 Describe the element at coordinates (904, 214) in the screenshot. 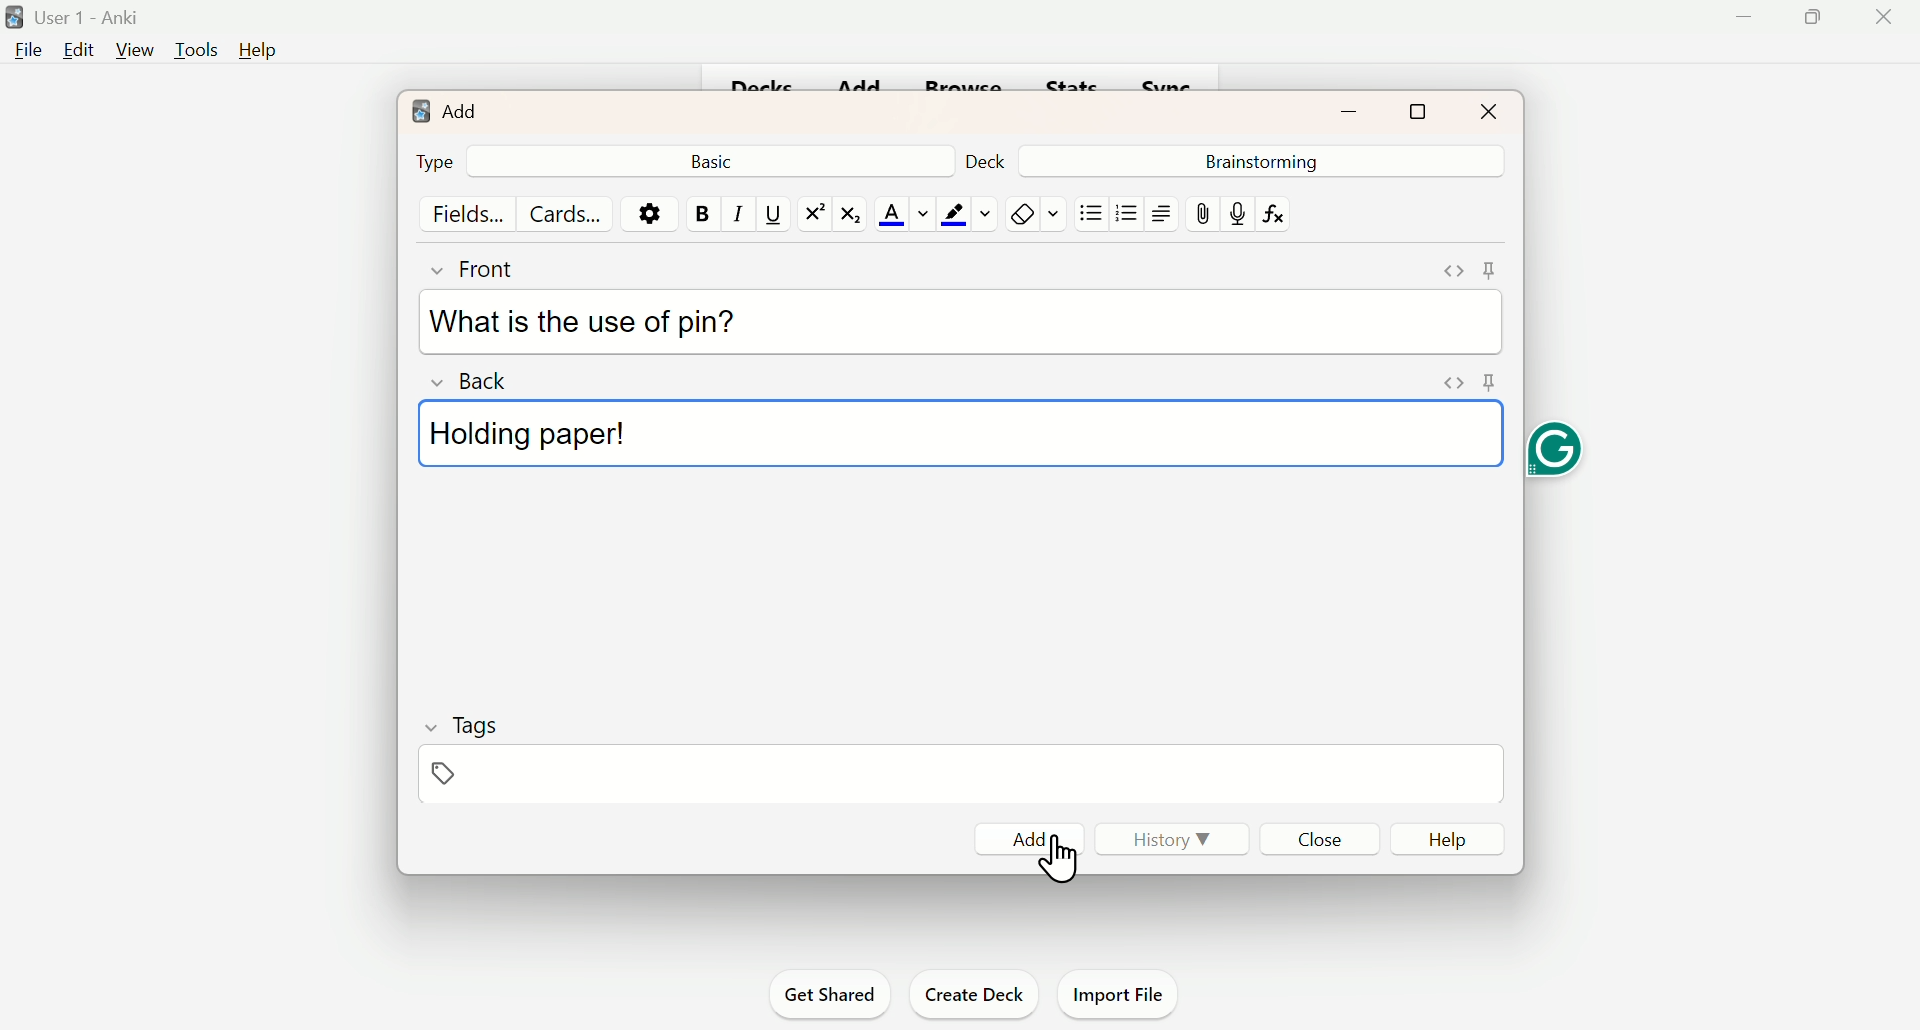

I see `Text color` at that location.